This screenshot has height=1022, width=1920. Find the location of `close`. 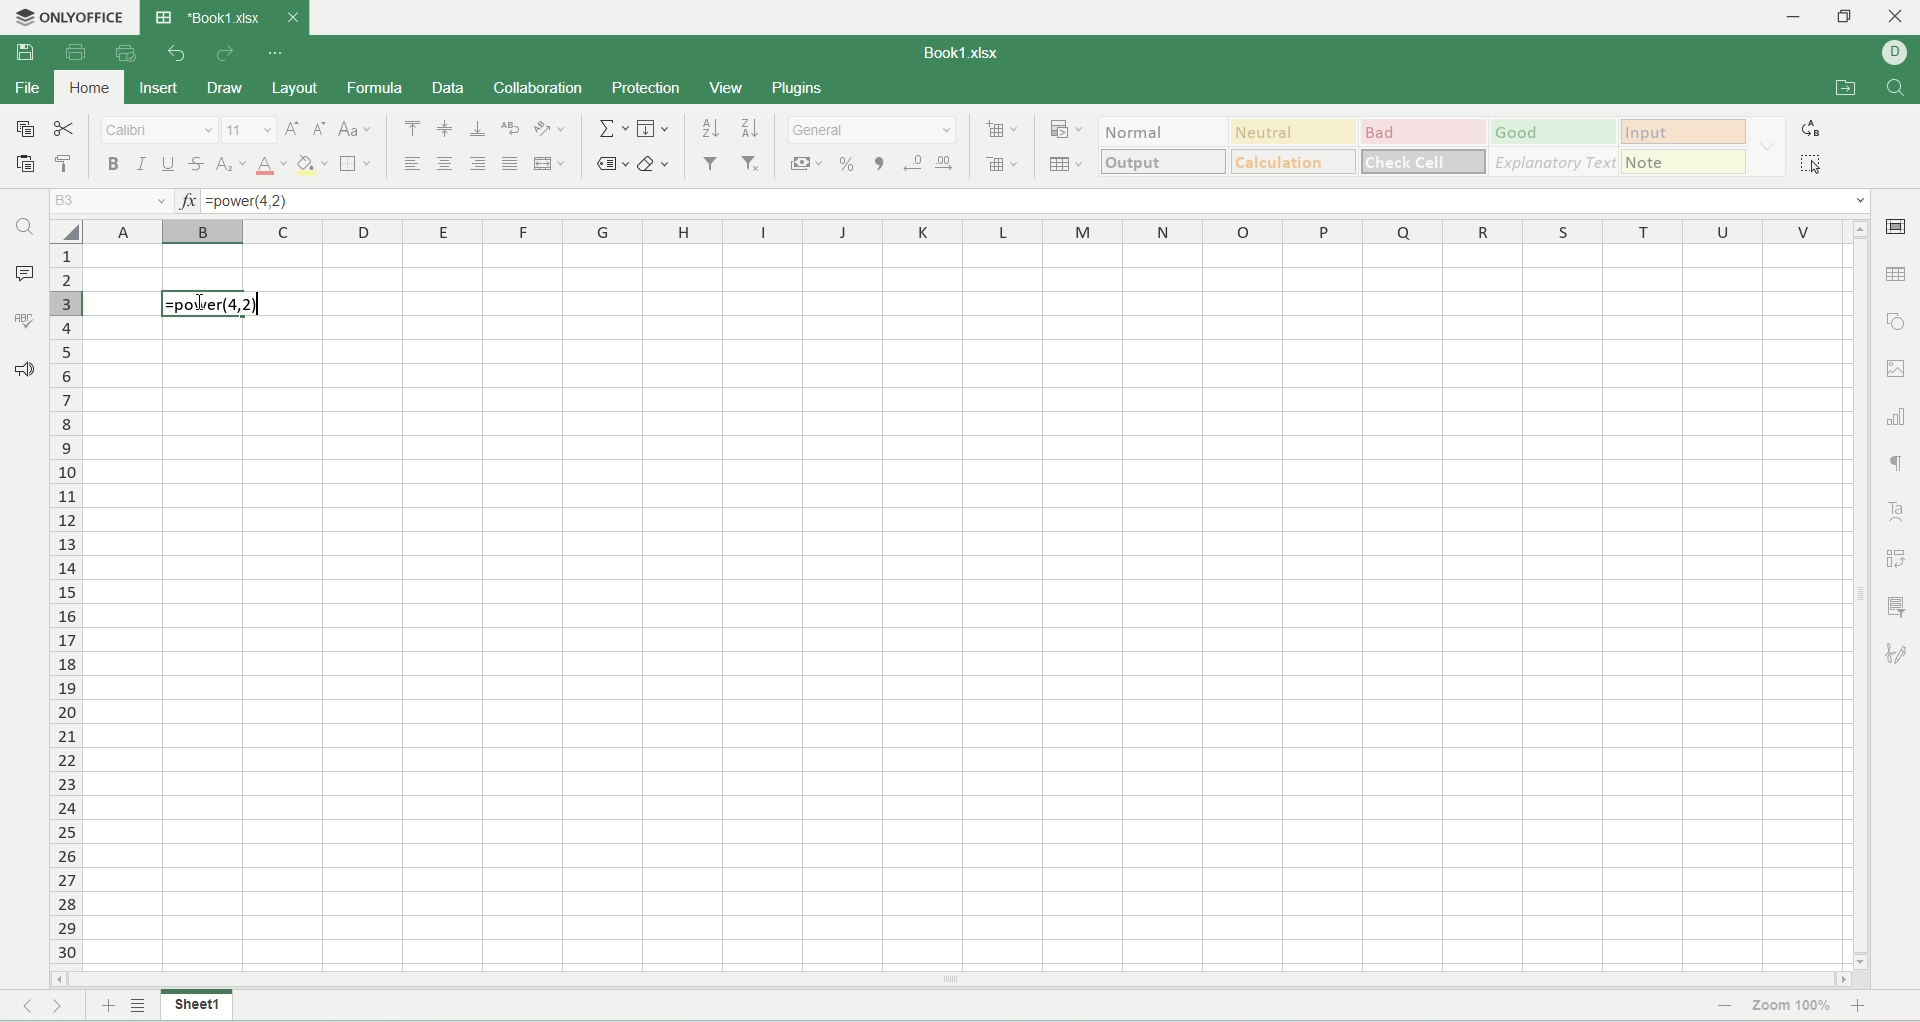

close is located at coordinates (1896, 18).